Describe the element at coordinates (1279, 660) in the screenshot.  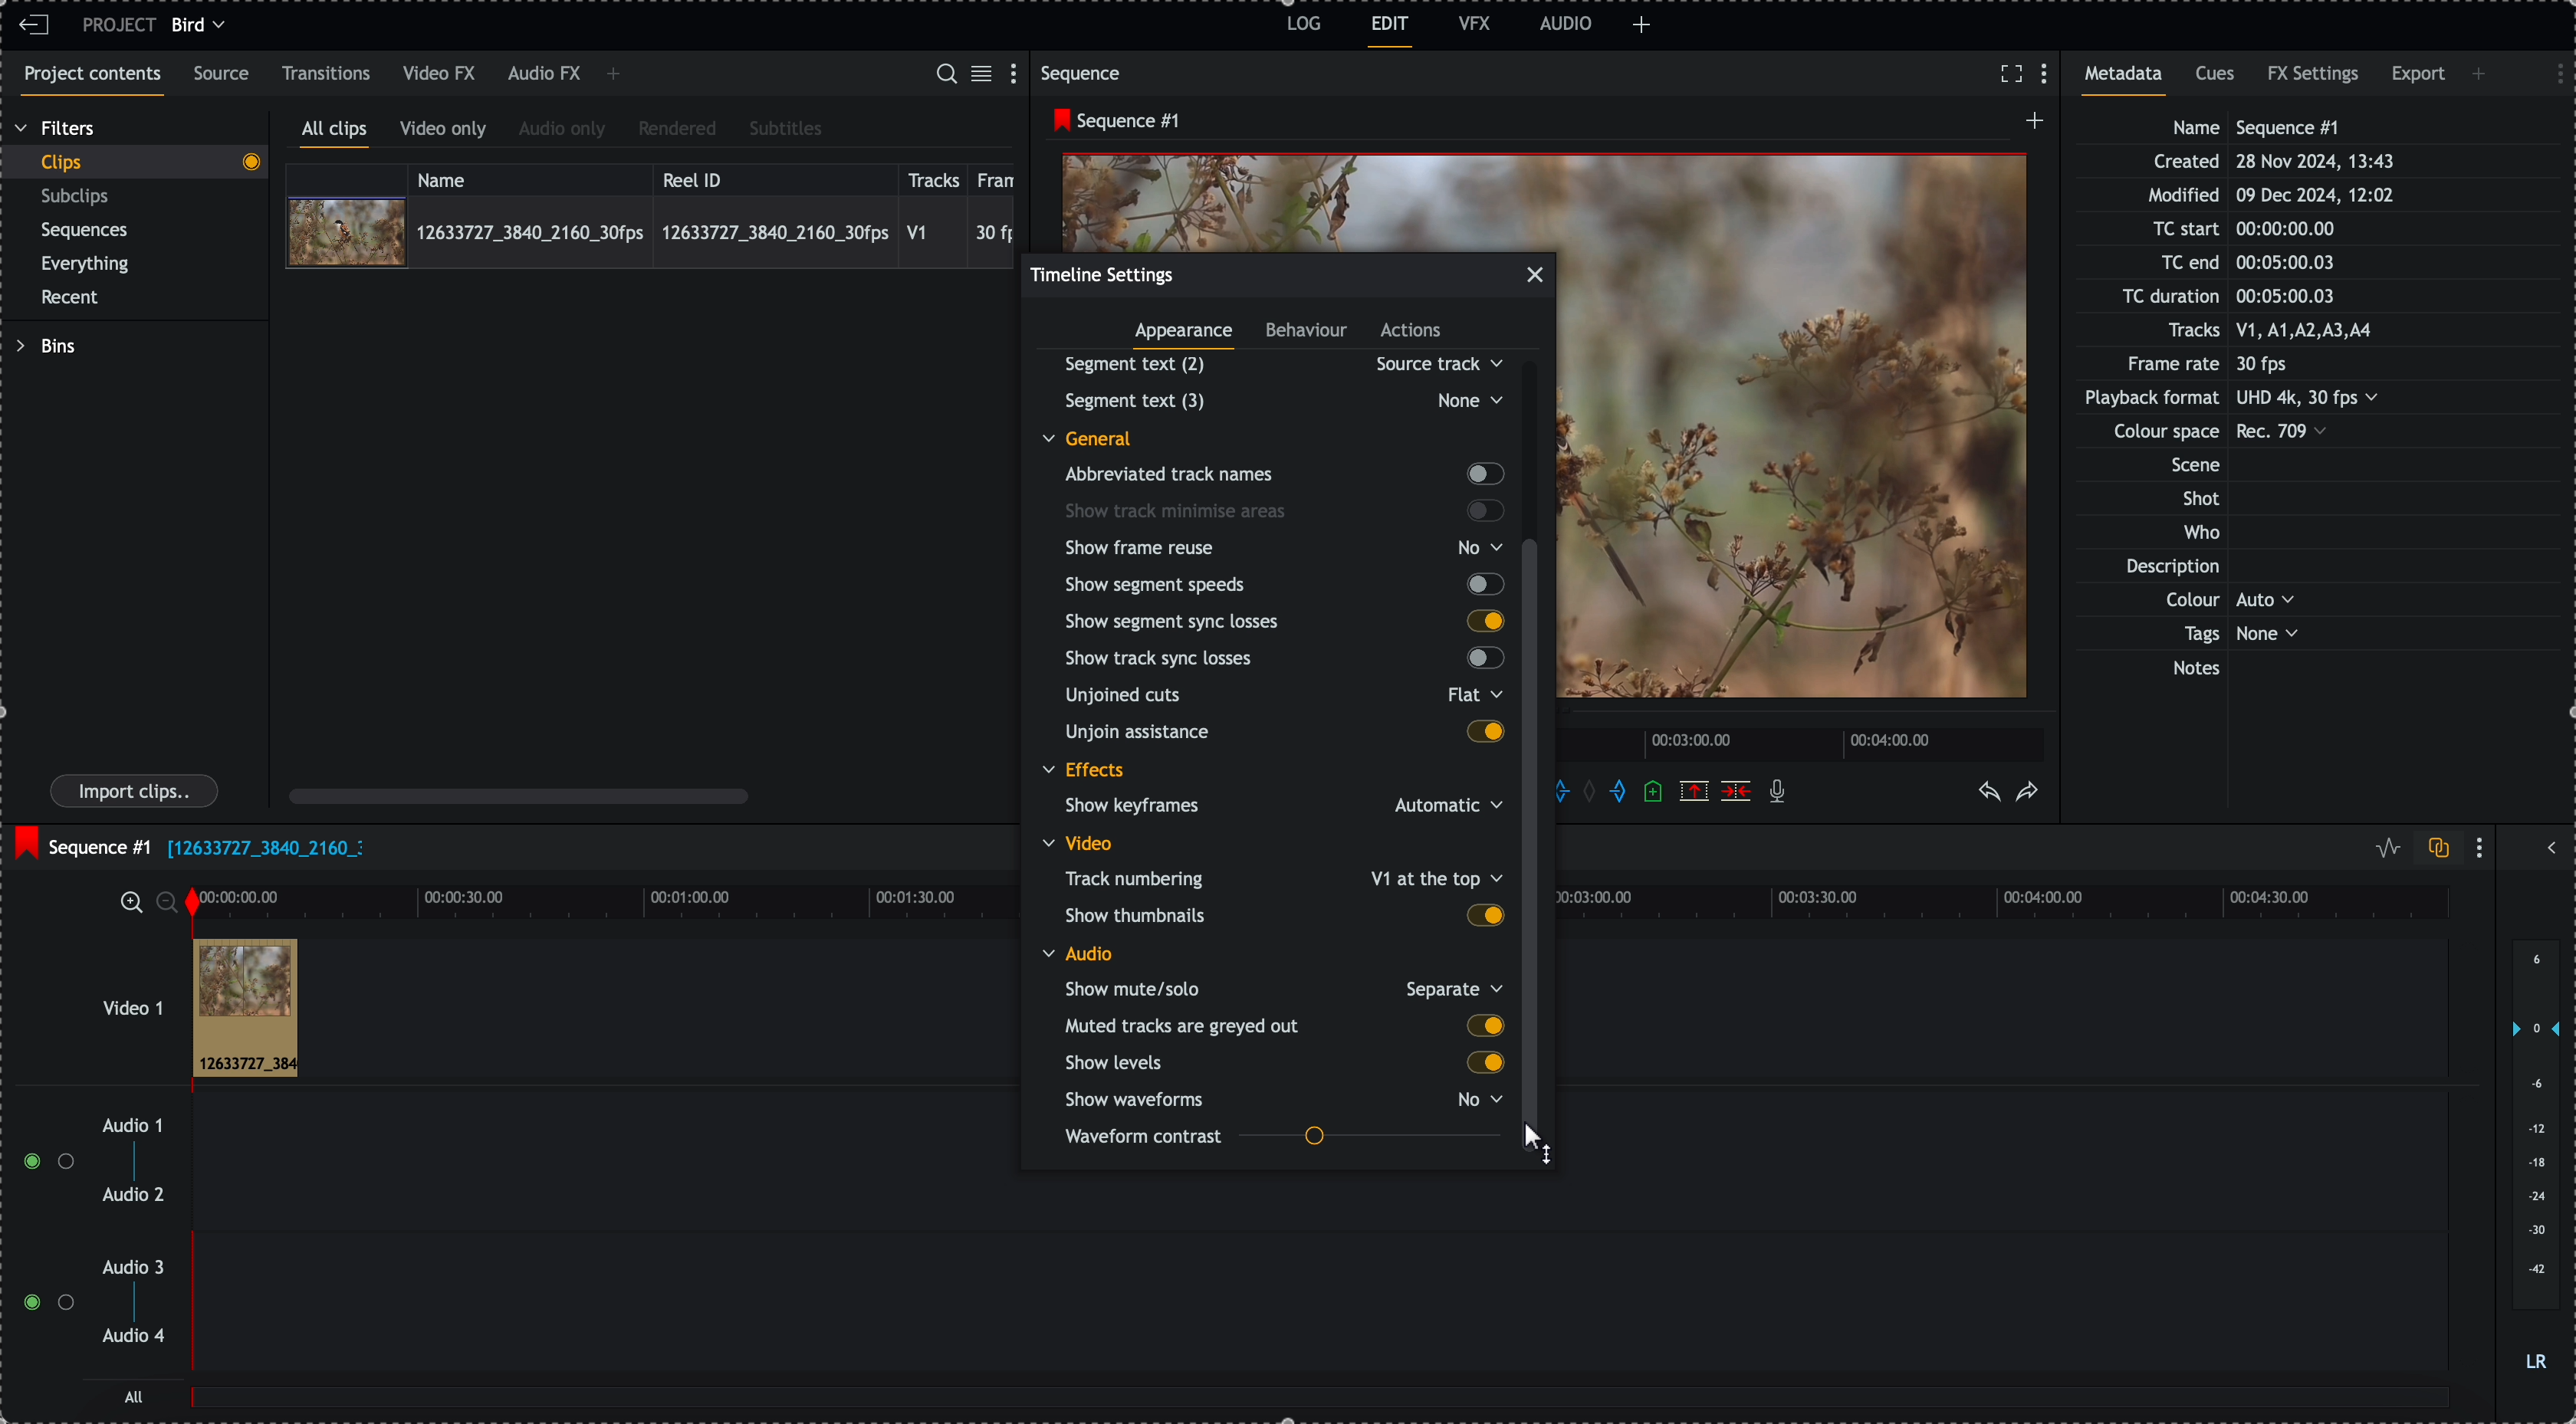
I see `show track sync losses` at that location.